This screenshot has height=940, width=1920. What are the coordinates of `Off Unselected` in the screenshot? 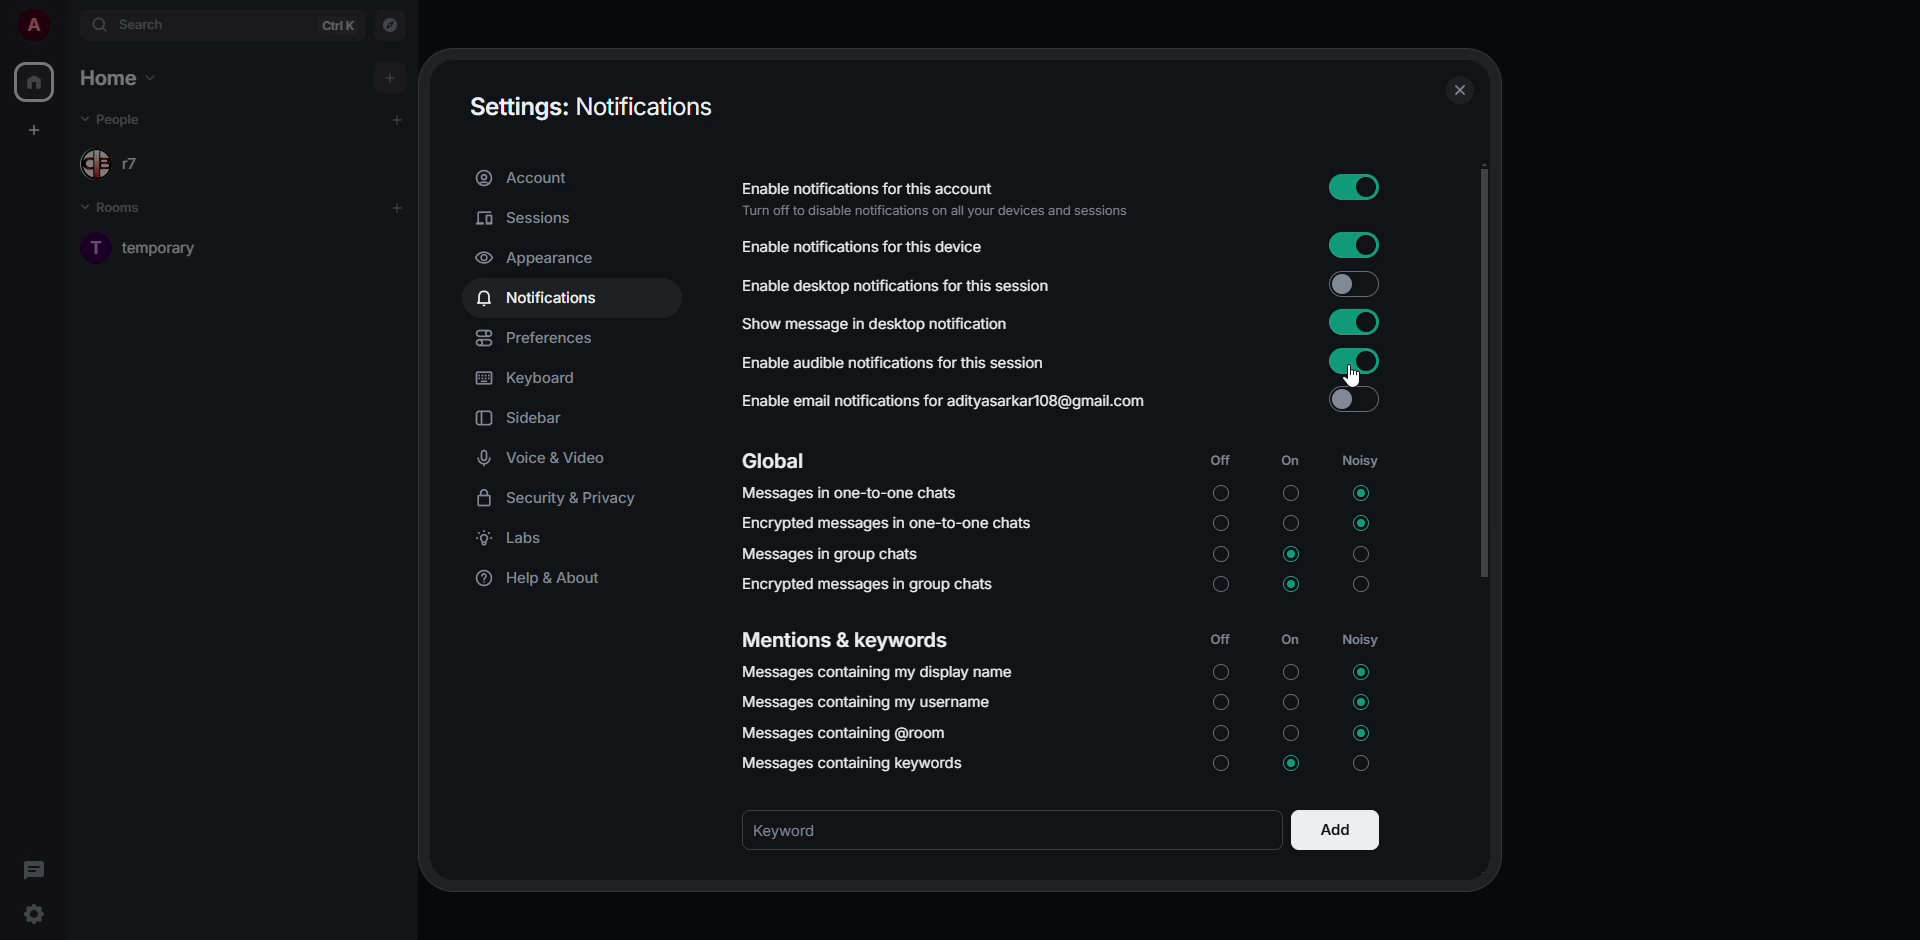 It's located at (1222, 493).